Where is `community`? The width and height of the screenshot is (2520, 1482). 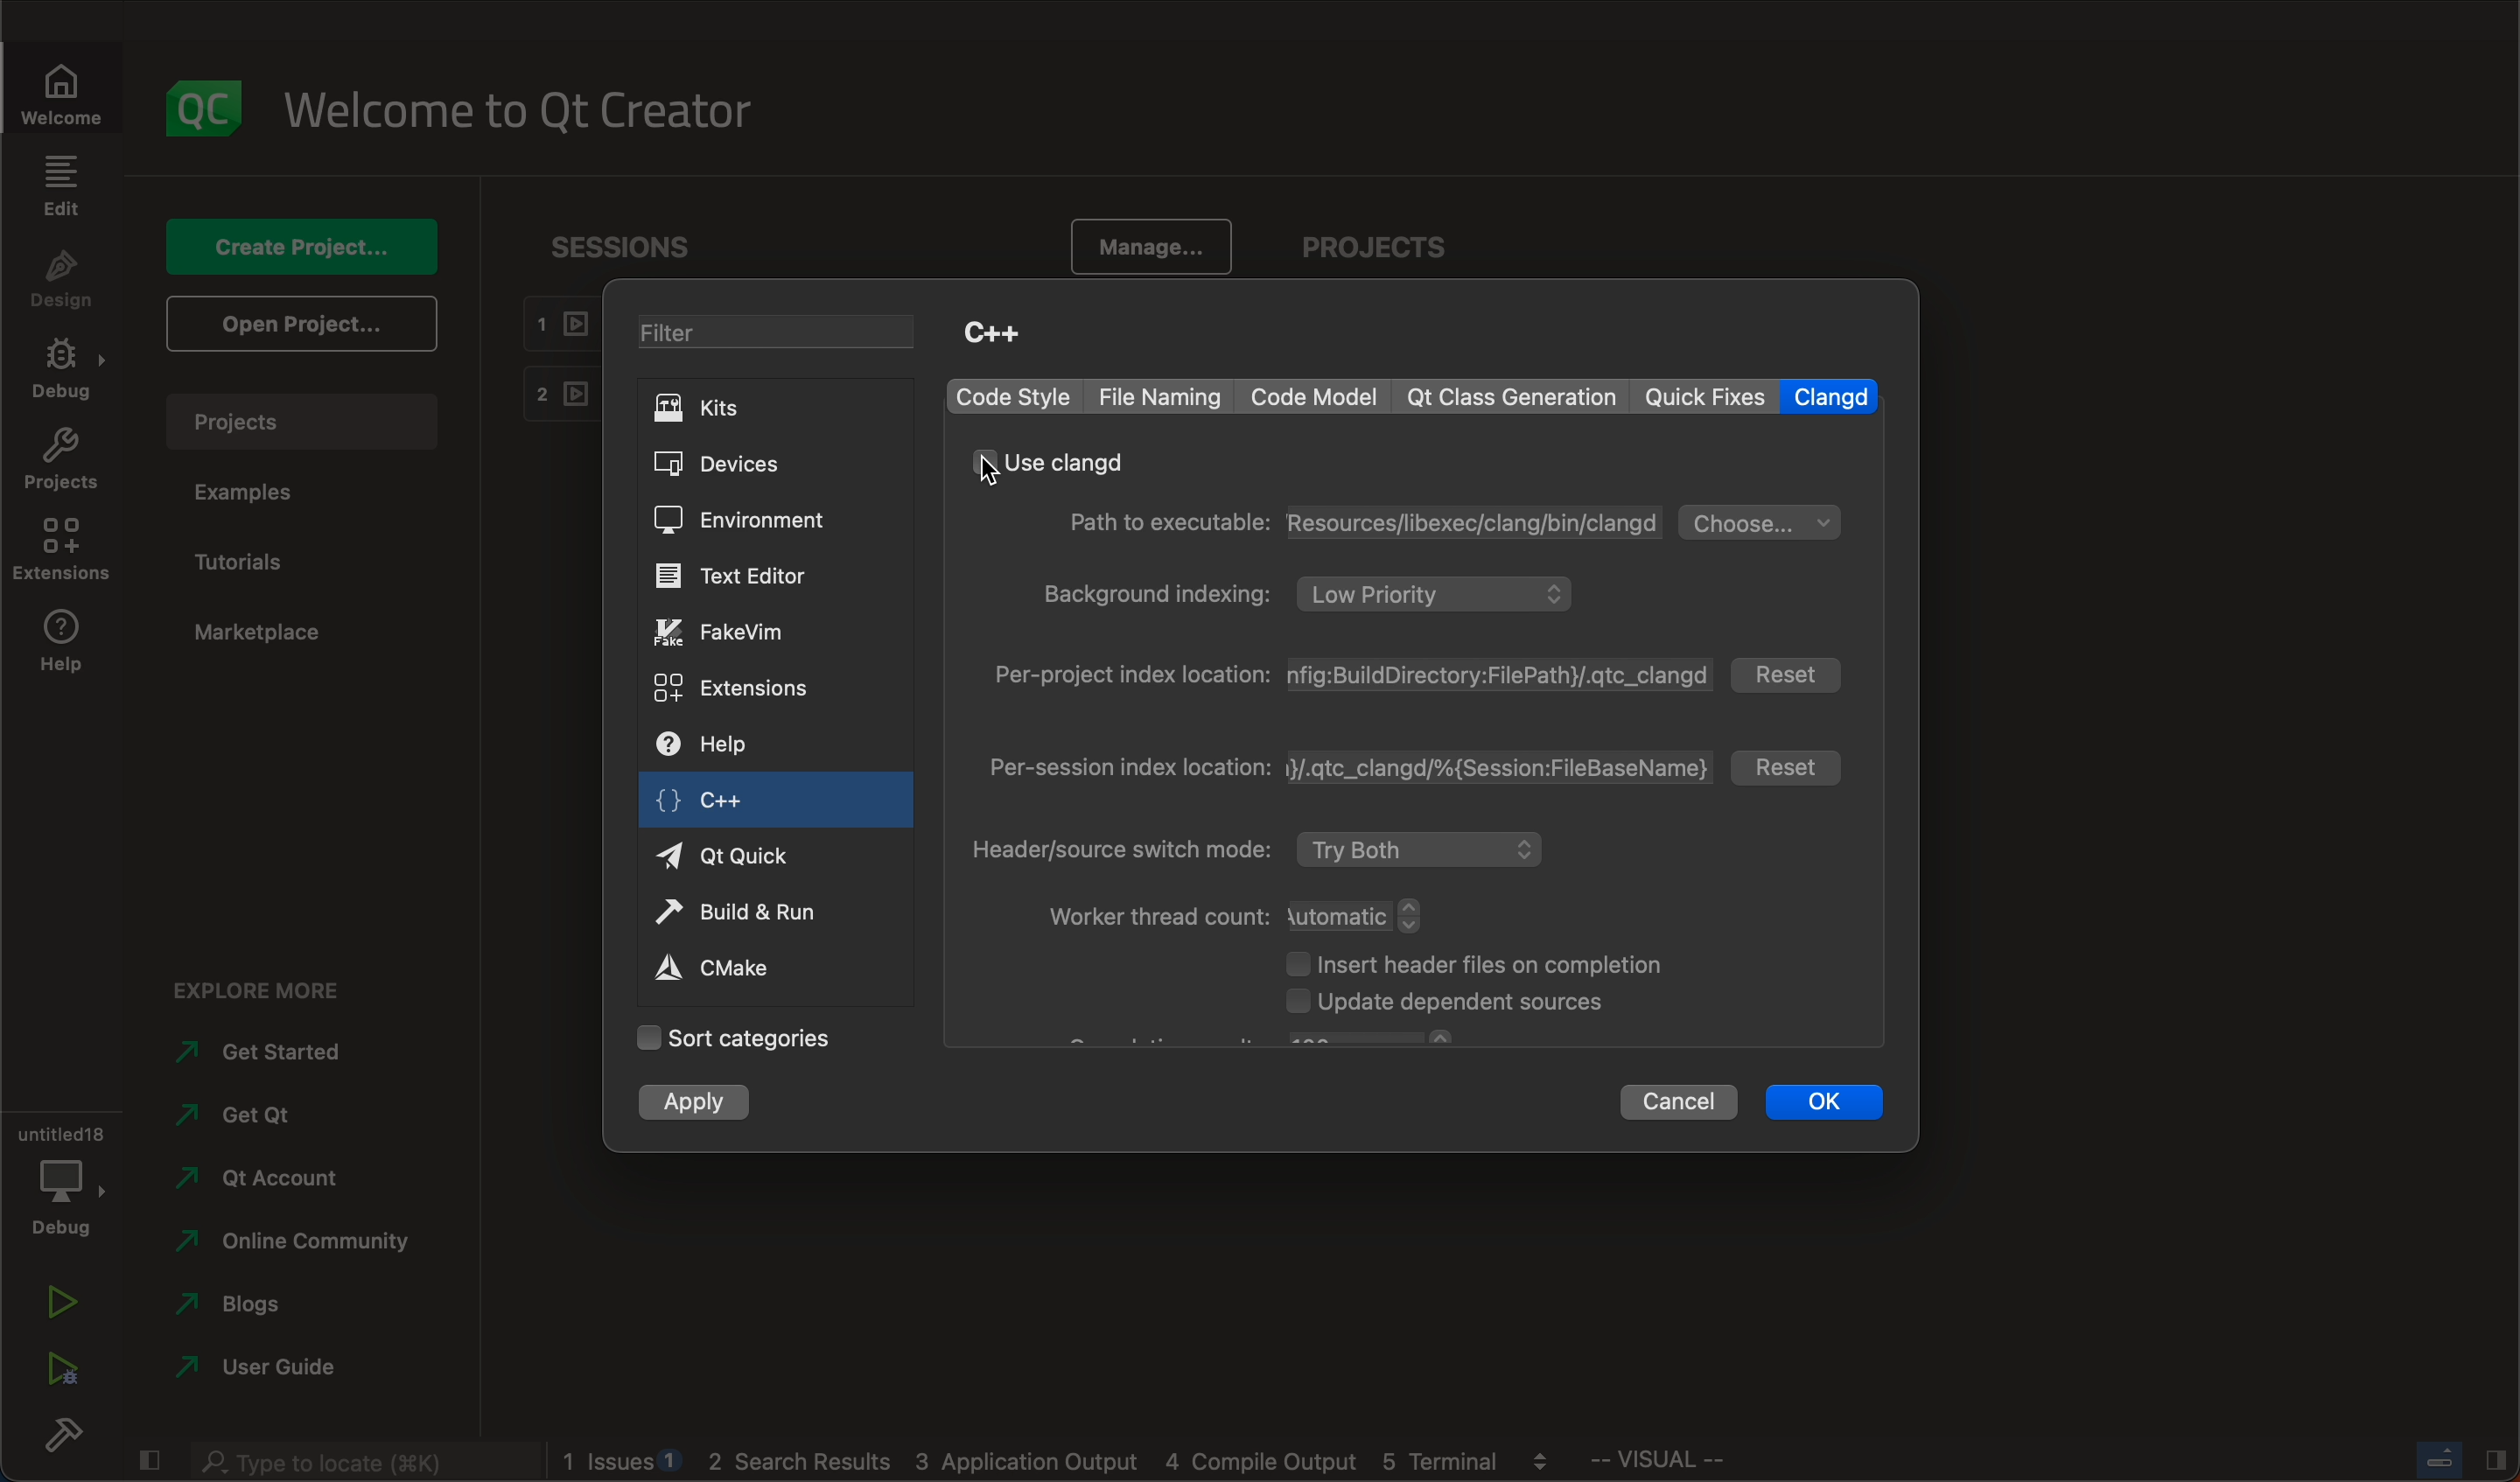 community is located at coordinates (301, 1244).